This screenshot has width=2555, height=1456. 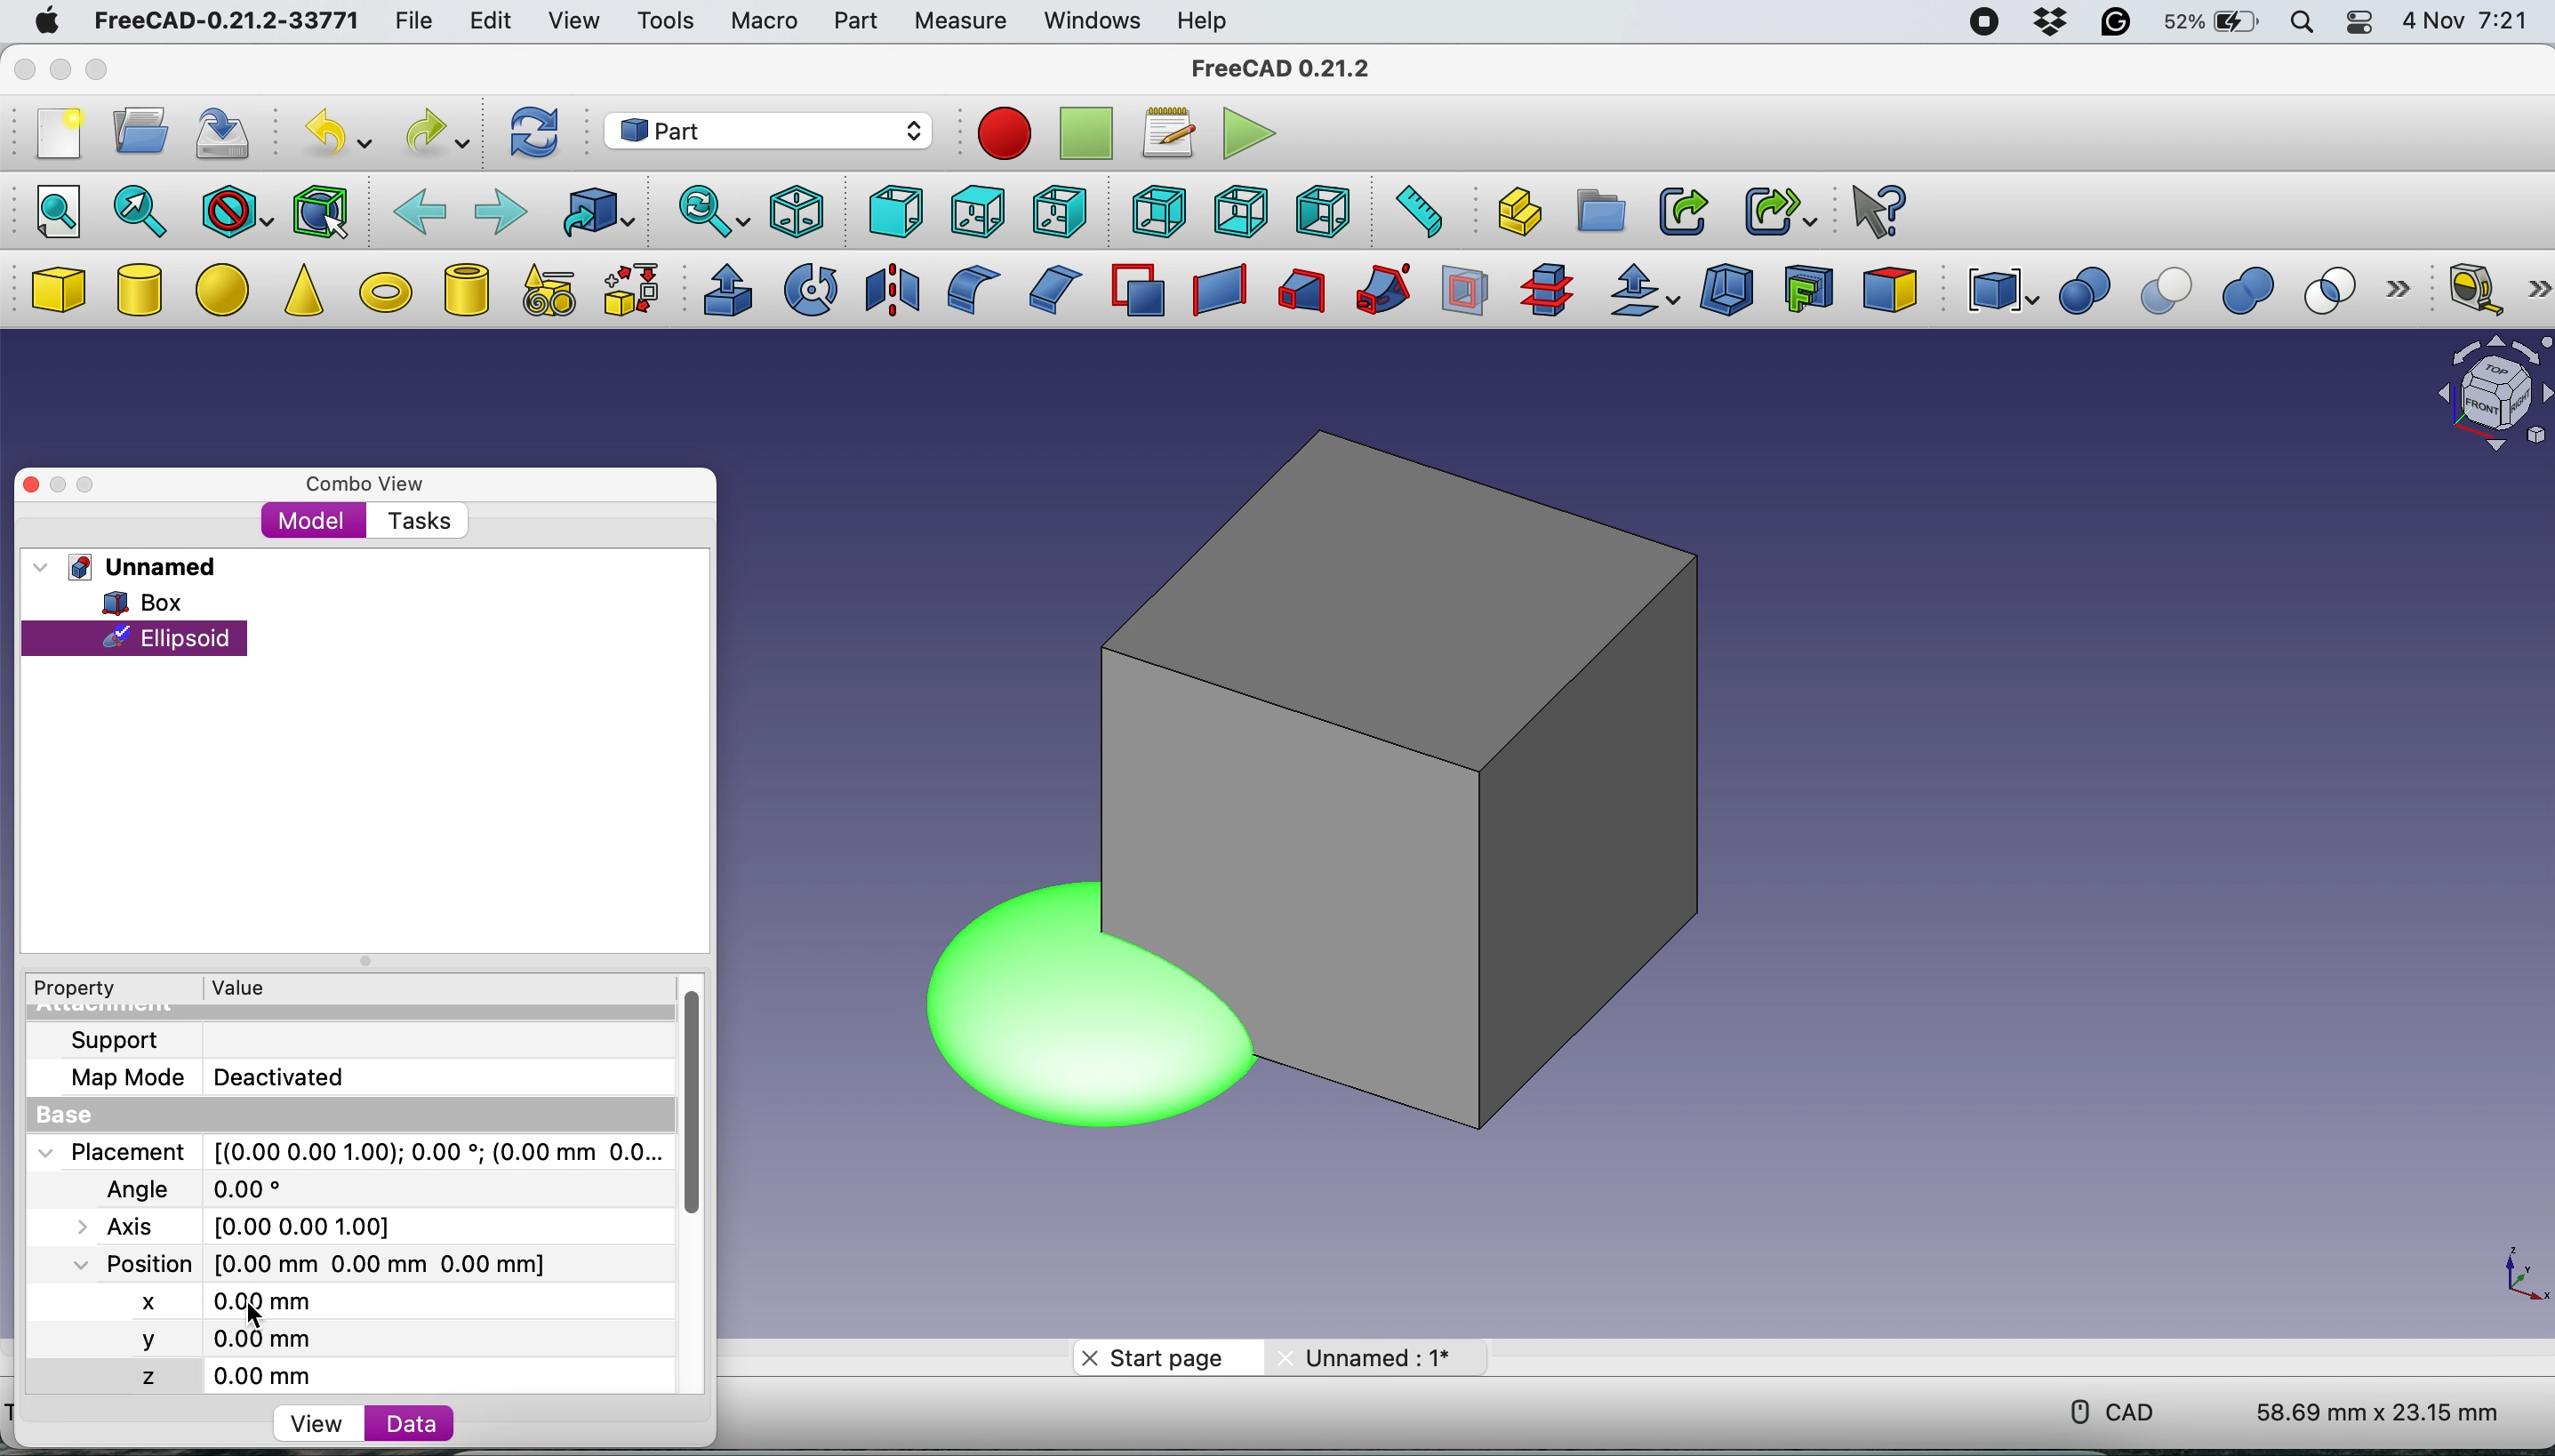 What do you see at coordinates (133, 131) in the screenshot?
I see `open` at bounding box center [133, 131].